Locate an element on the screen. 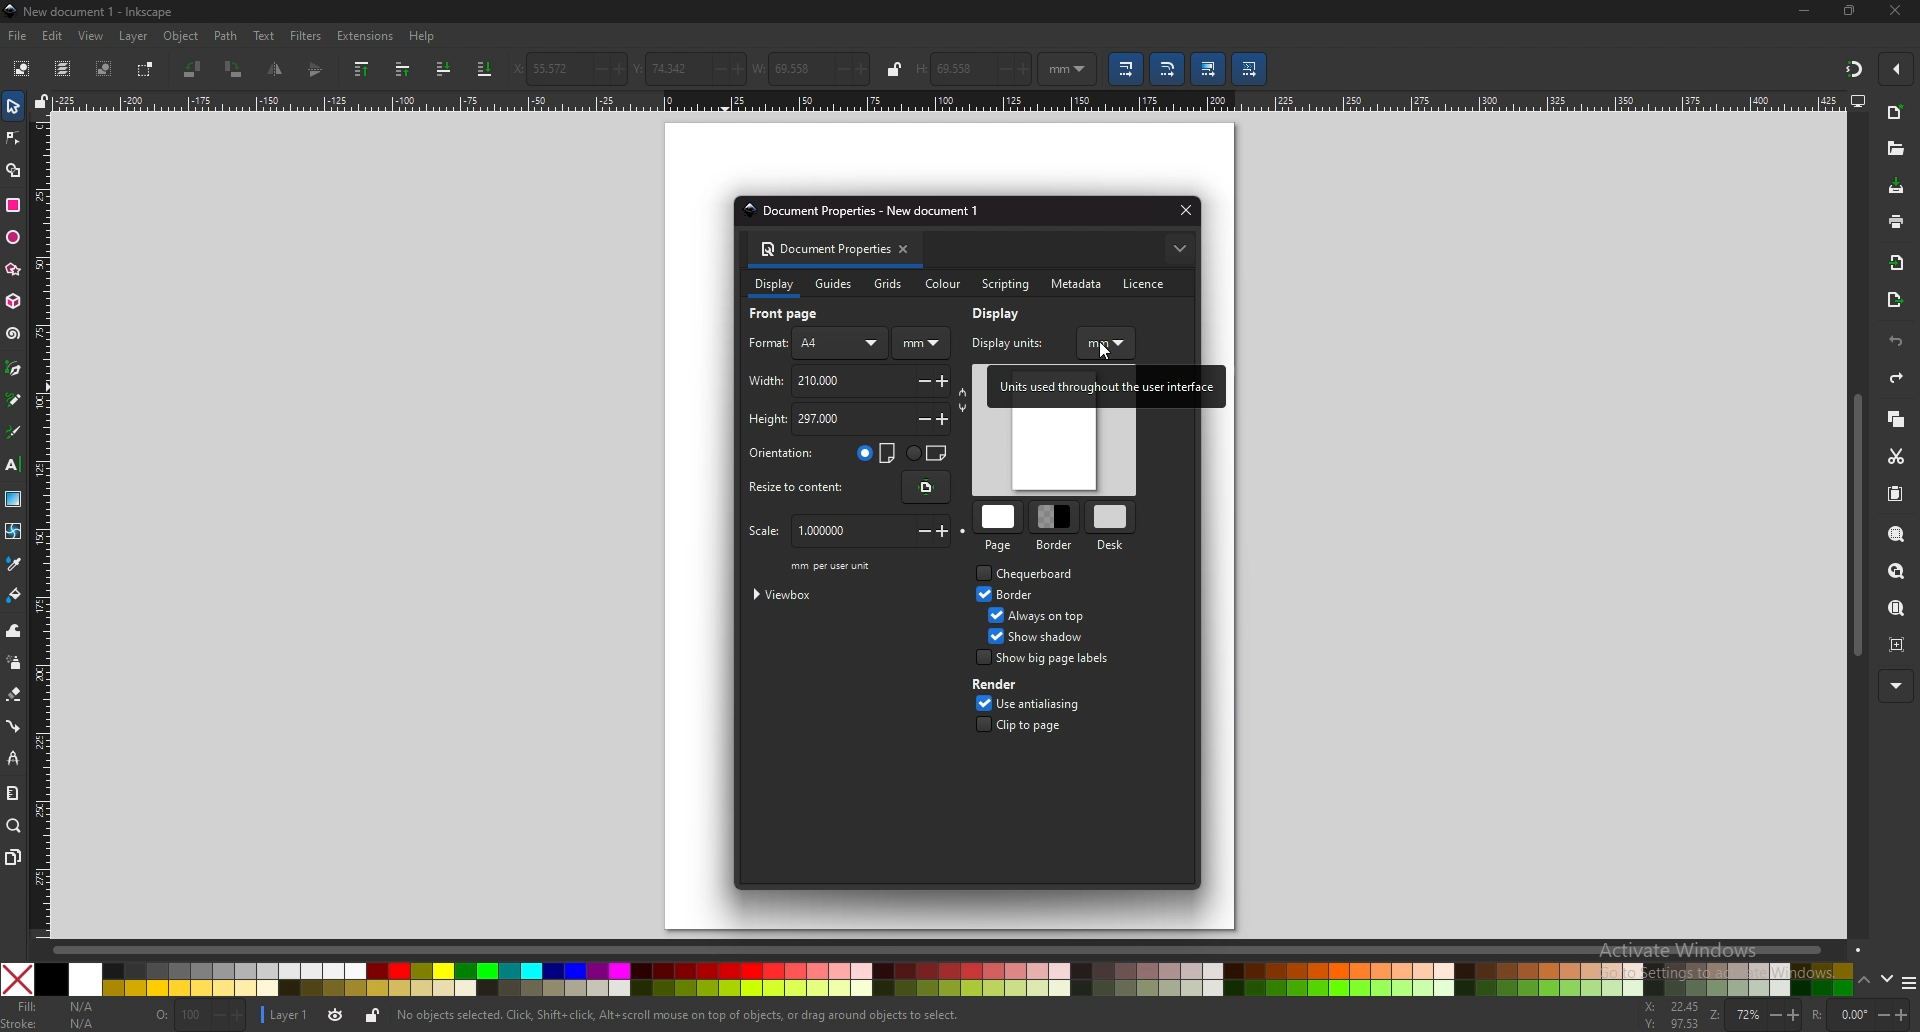 This screenshot has width=1920, height=1032. text is located at coordinates (265, 36).